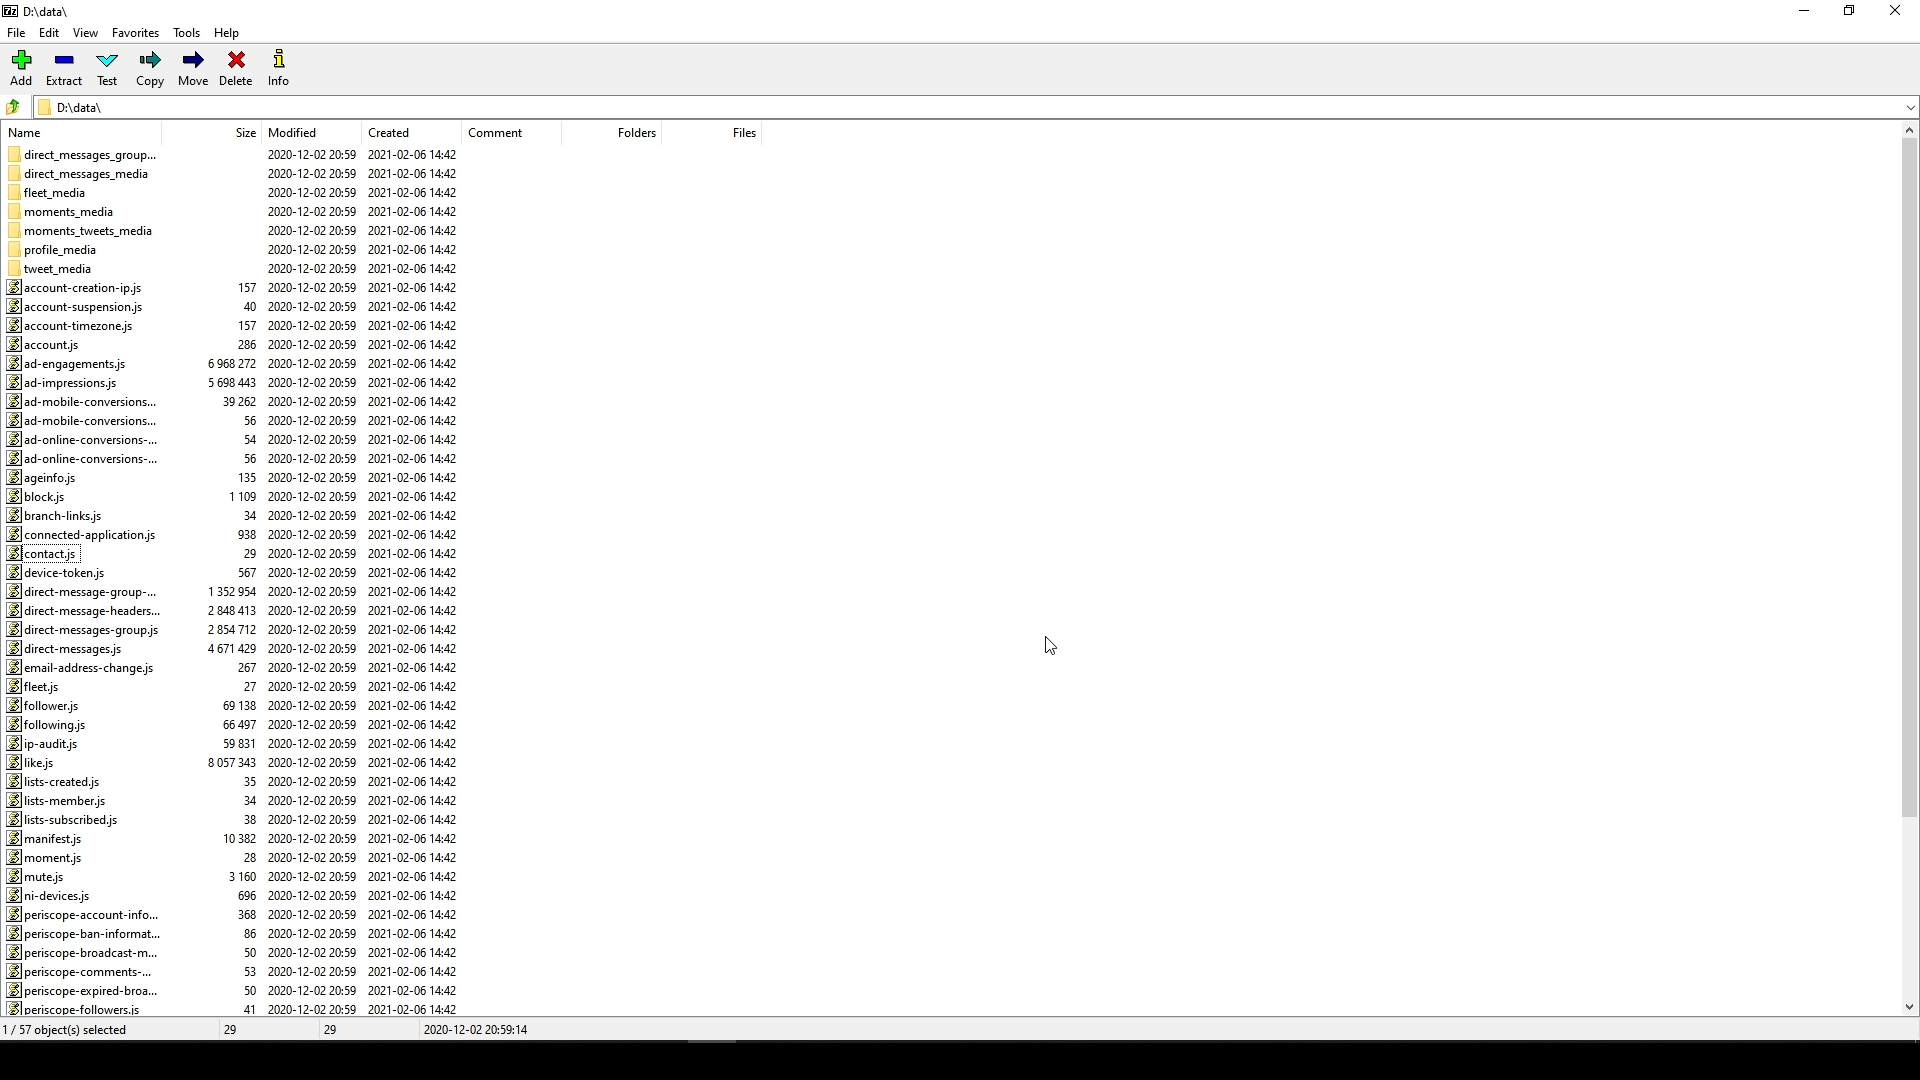 The height and width of the screenshot is (1080, 1920). Describe the element at coordinates (59, 515) in the screenshot. I see `branch-links.js` at that location.